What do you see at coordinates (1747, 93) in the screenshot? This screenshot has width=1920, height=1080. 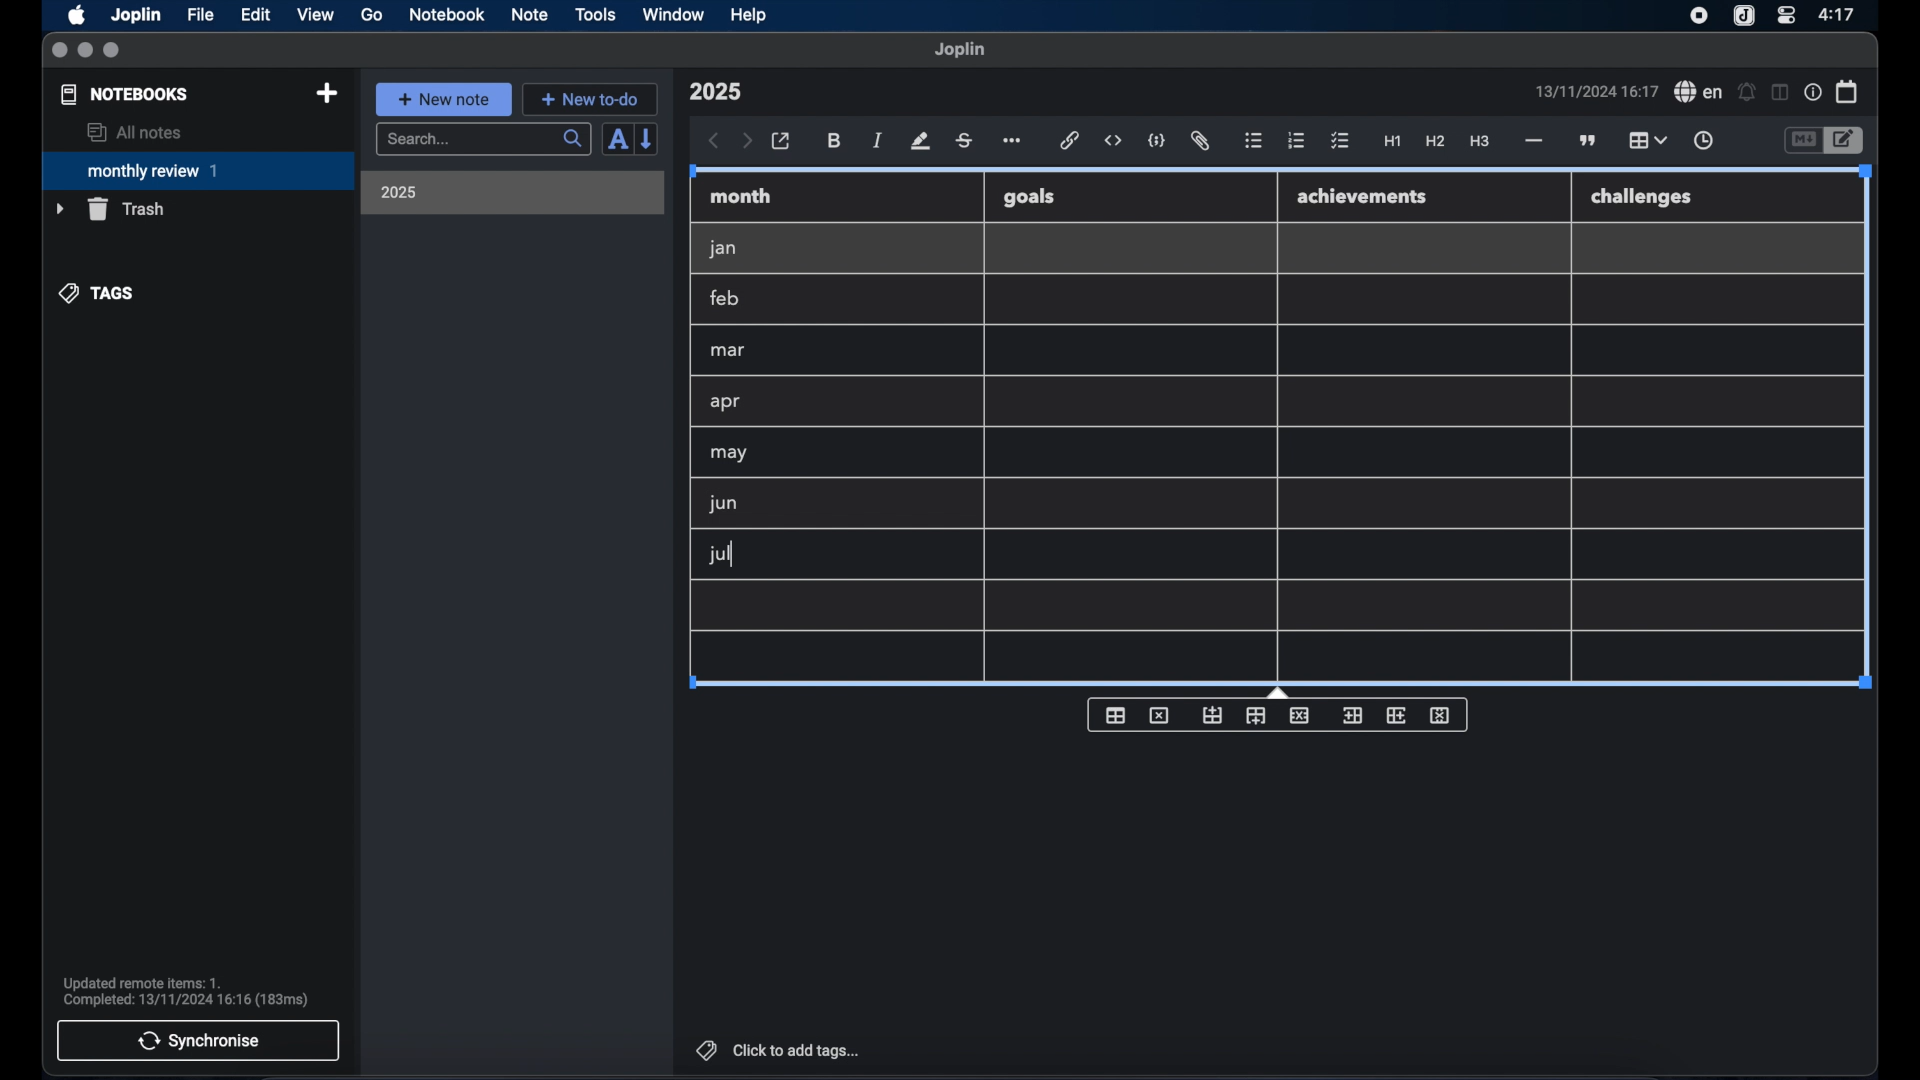 I see `set alarm` at bounding box center [1747, 93].